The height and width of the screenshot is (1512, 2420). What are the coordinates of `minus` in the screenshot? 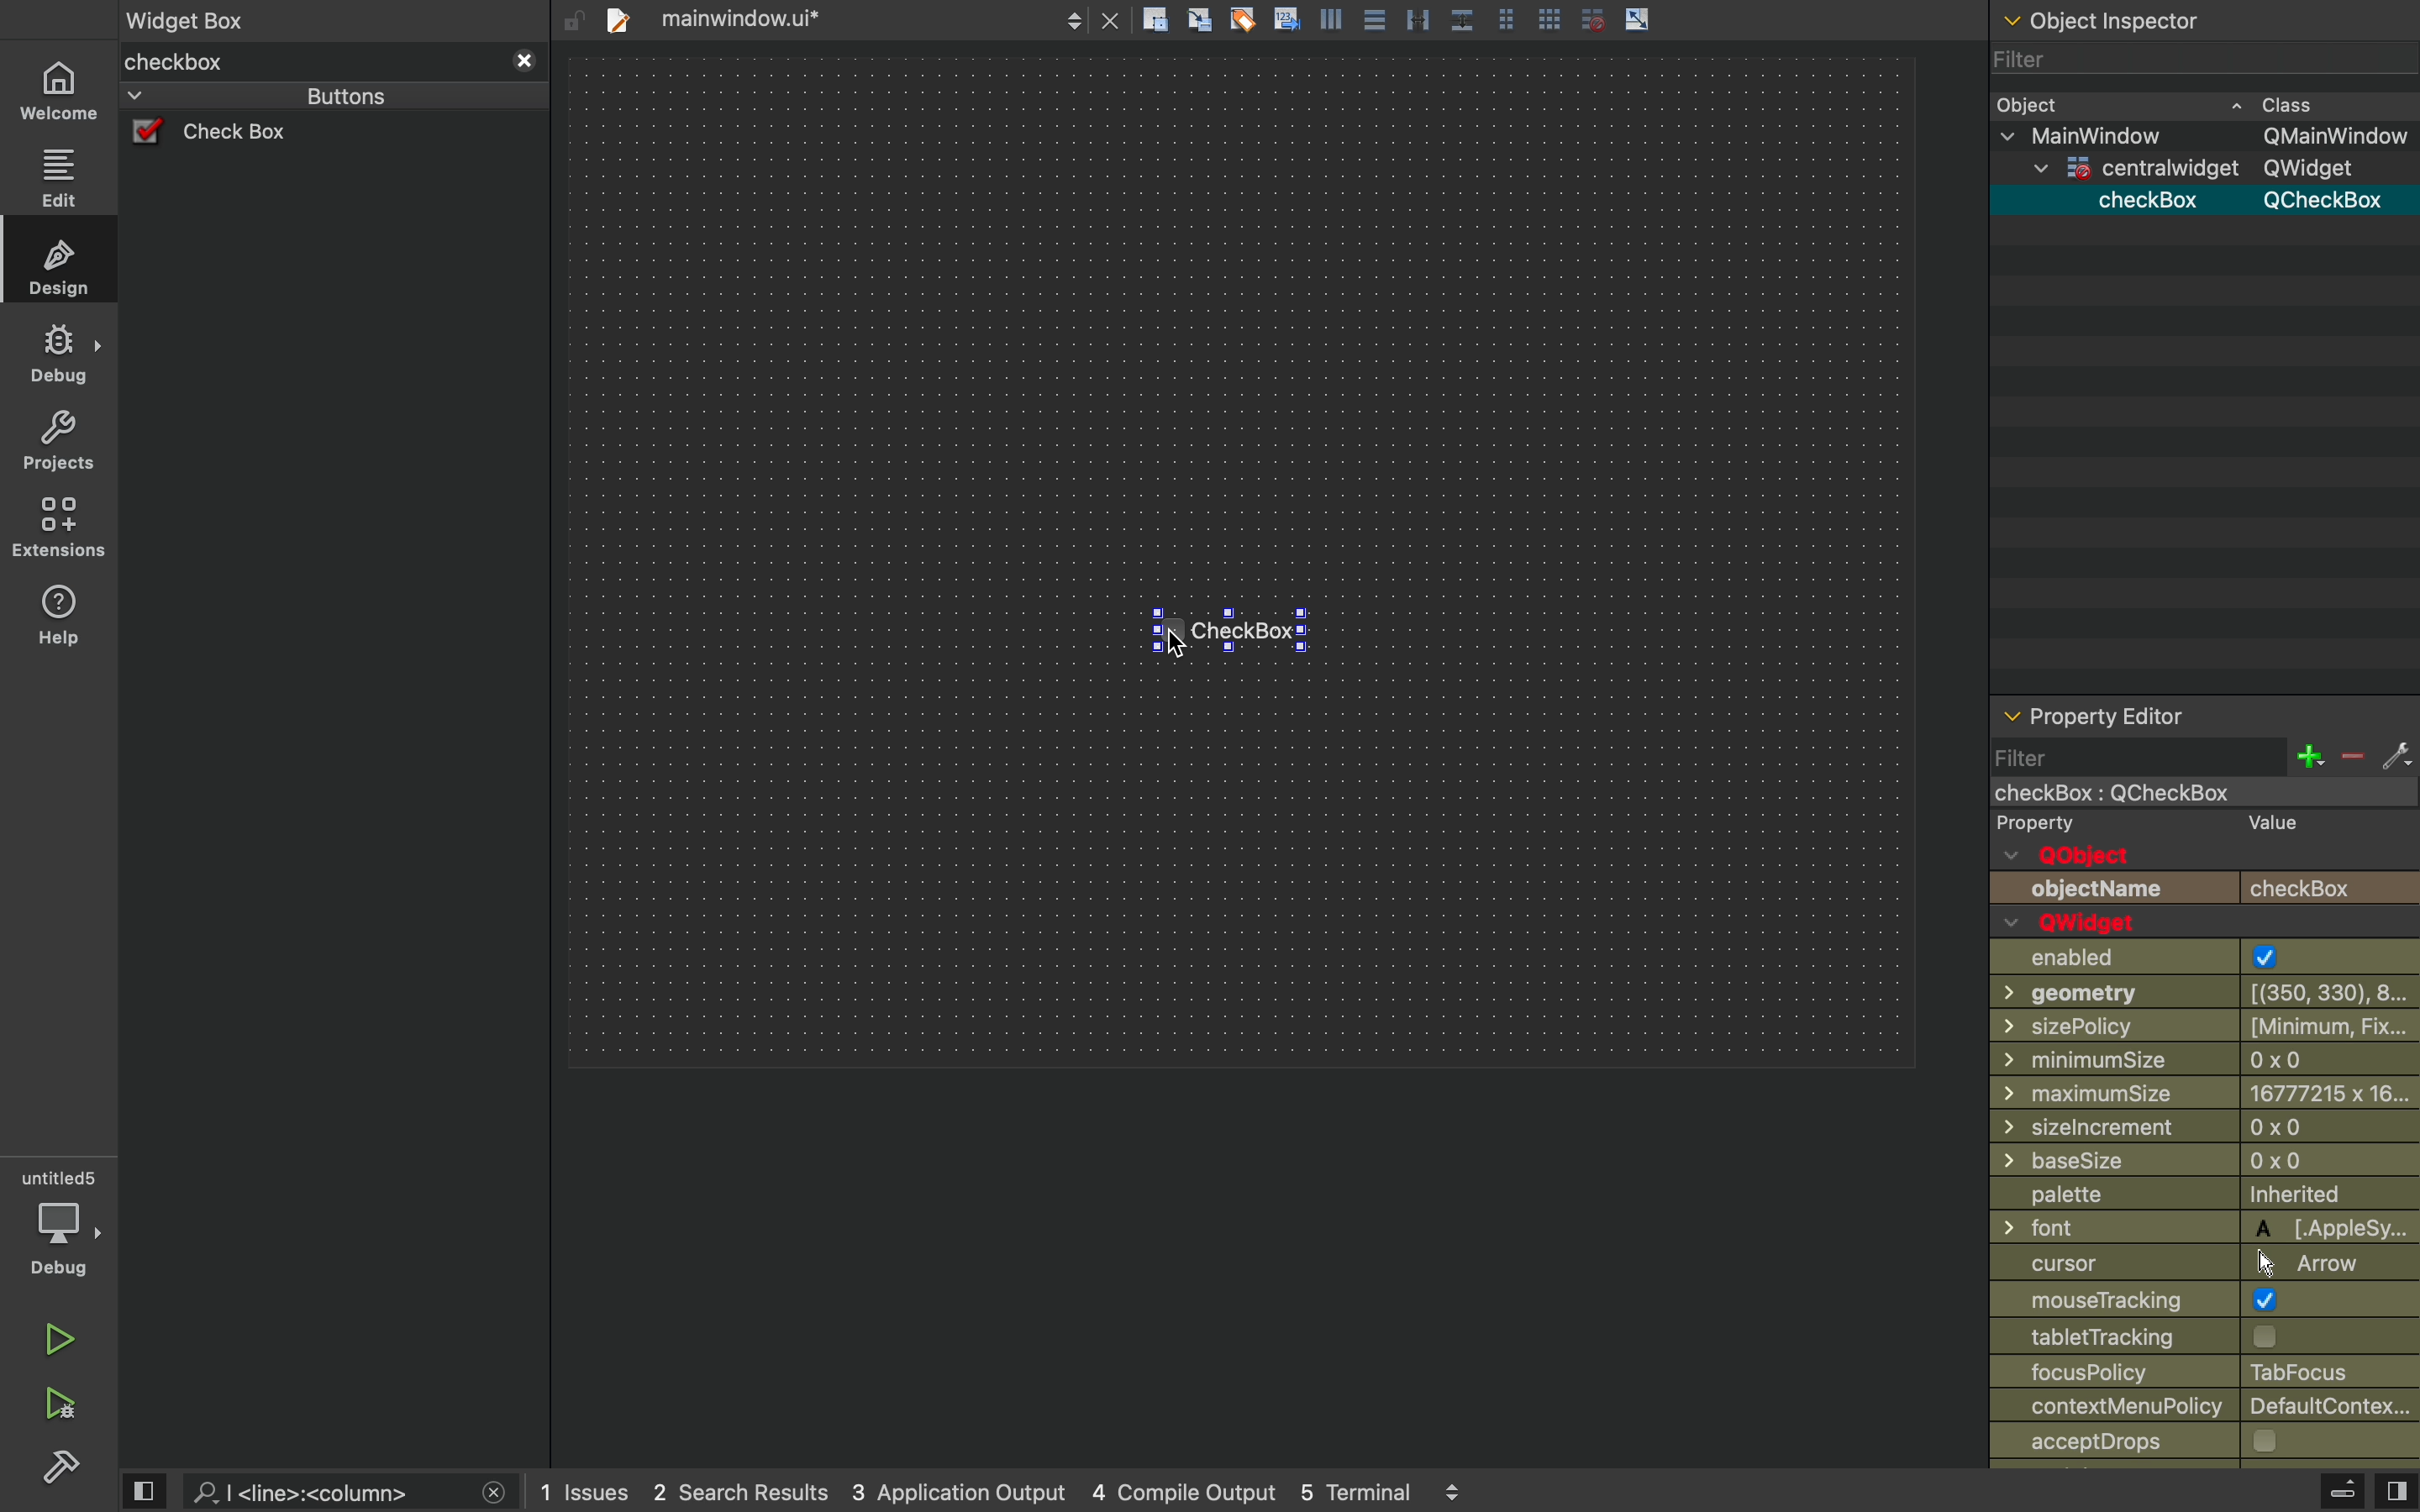 It's located at (2350, 758).